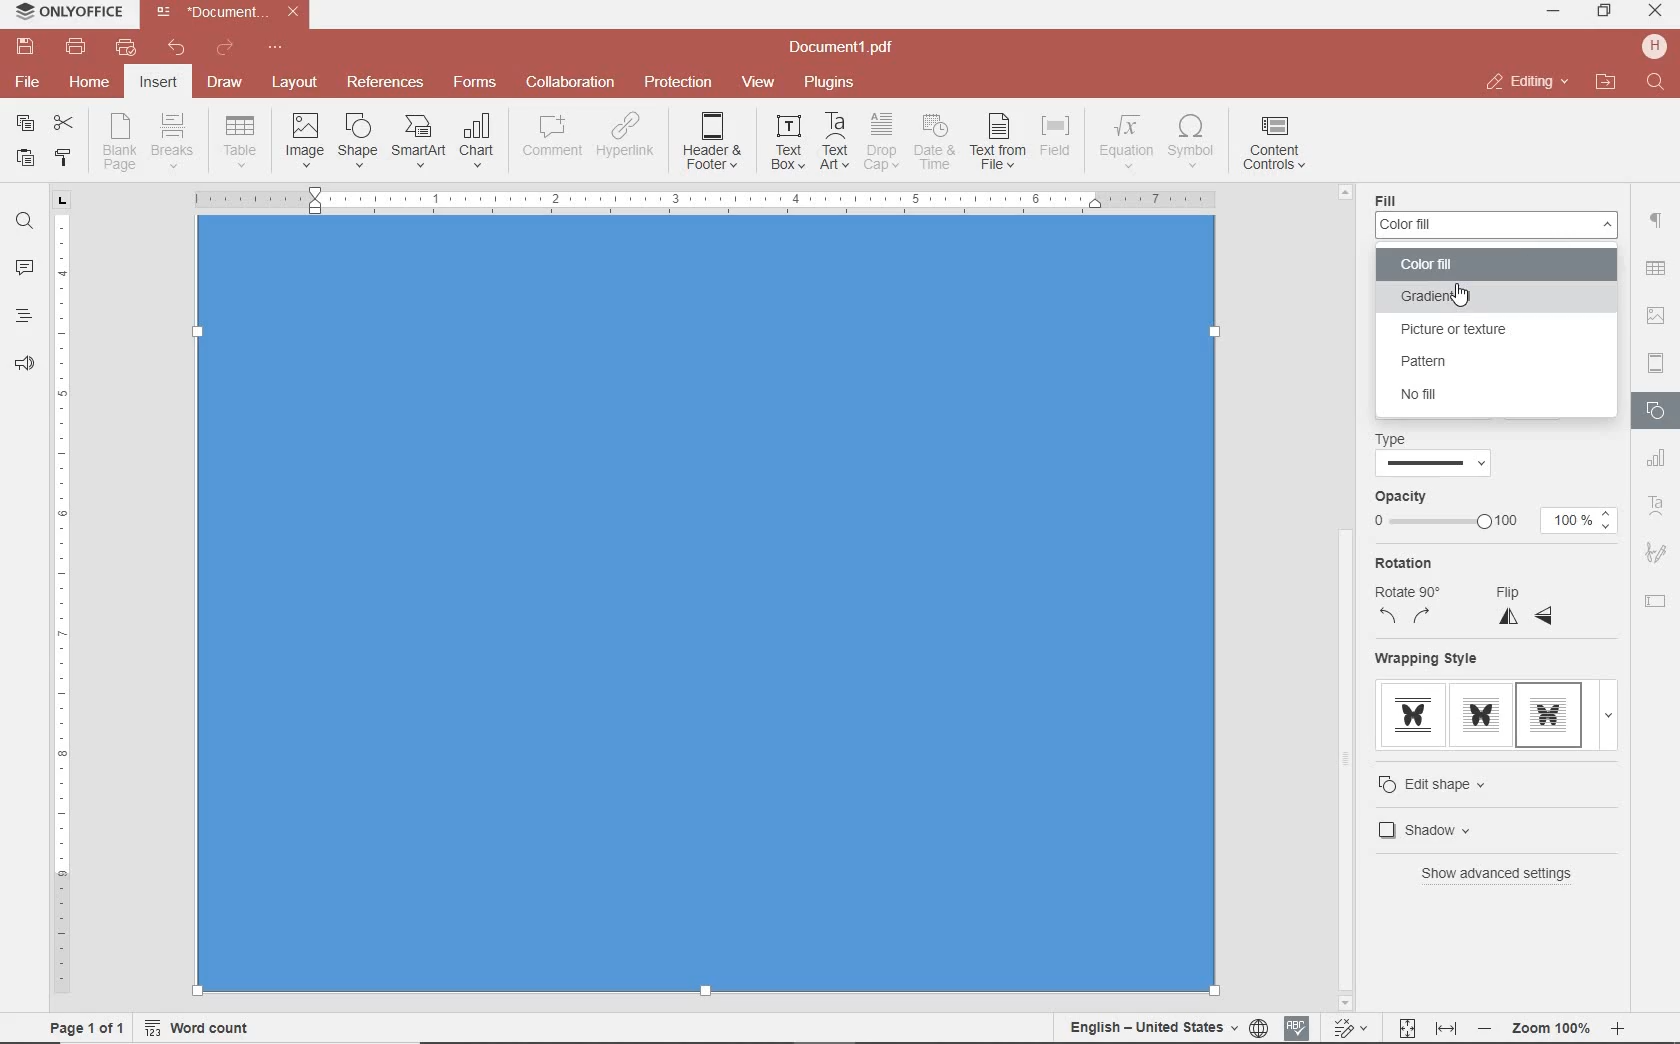  I want to click on cursor, so click(1484, 830).